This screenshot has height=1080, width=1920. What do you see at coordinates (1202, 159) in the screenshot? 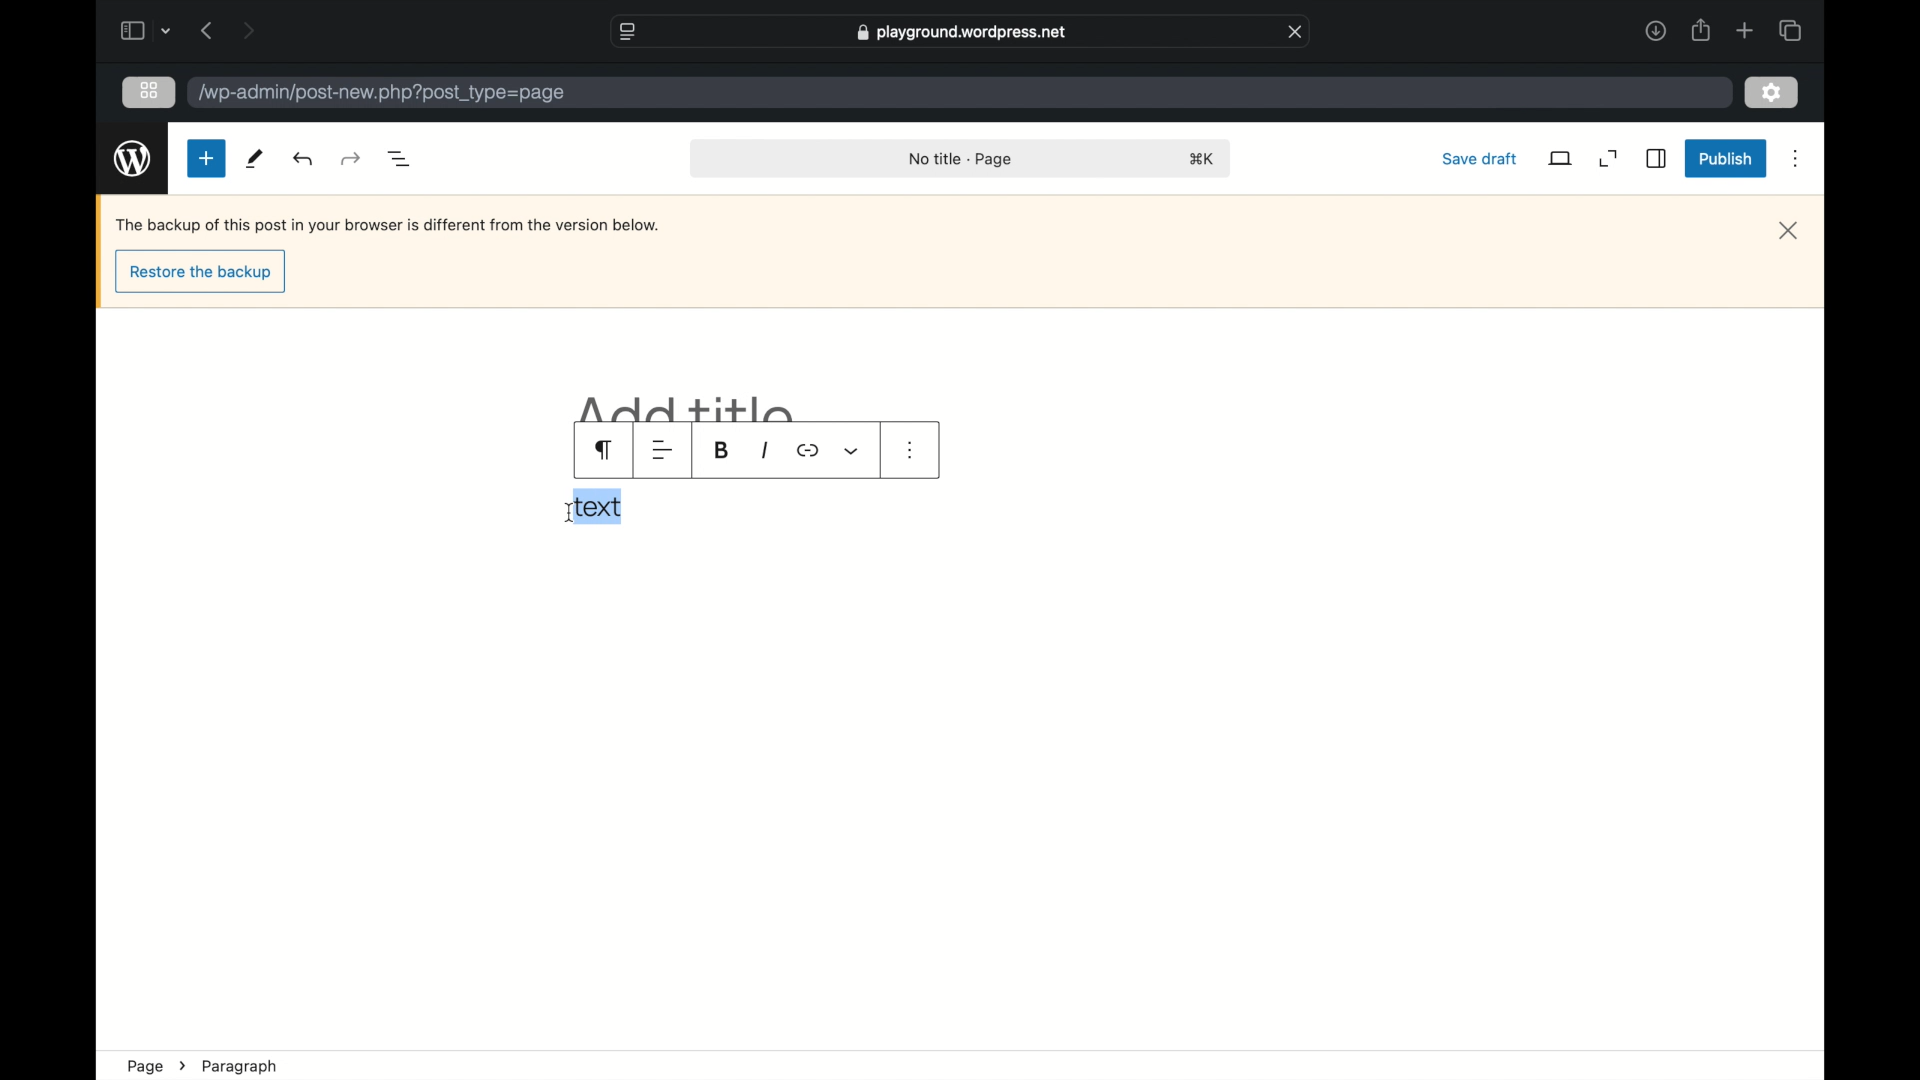
I see `shortcut` at bounding box center [1202, 159].